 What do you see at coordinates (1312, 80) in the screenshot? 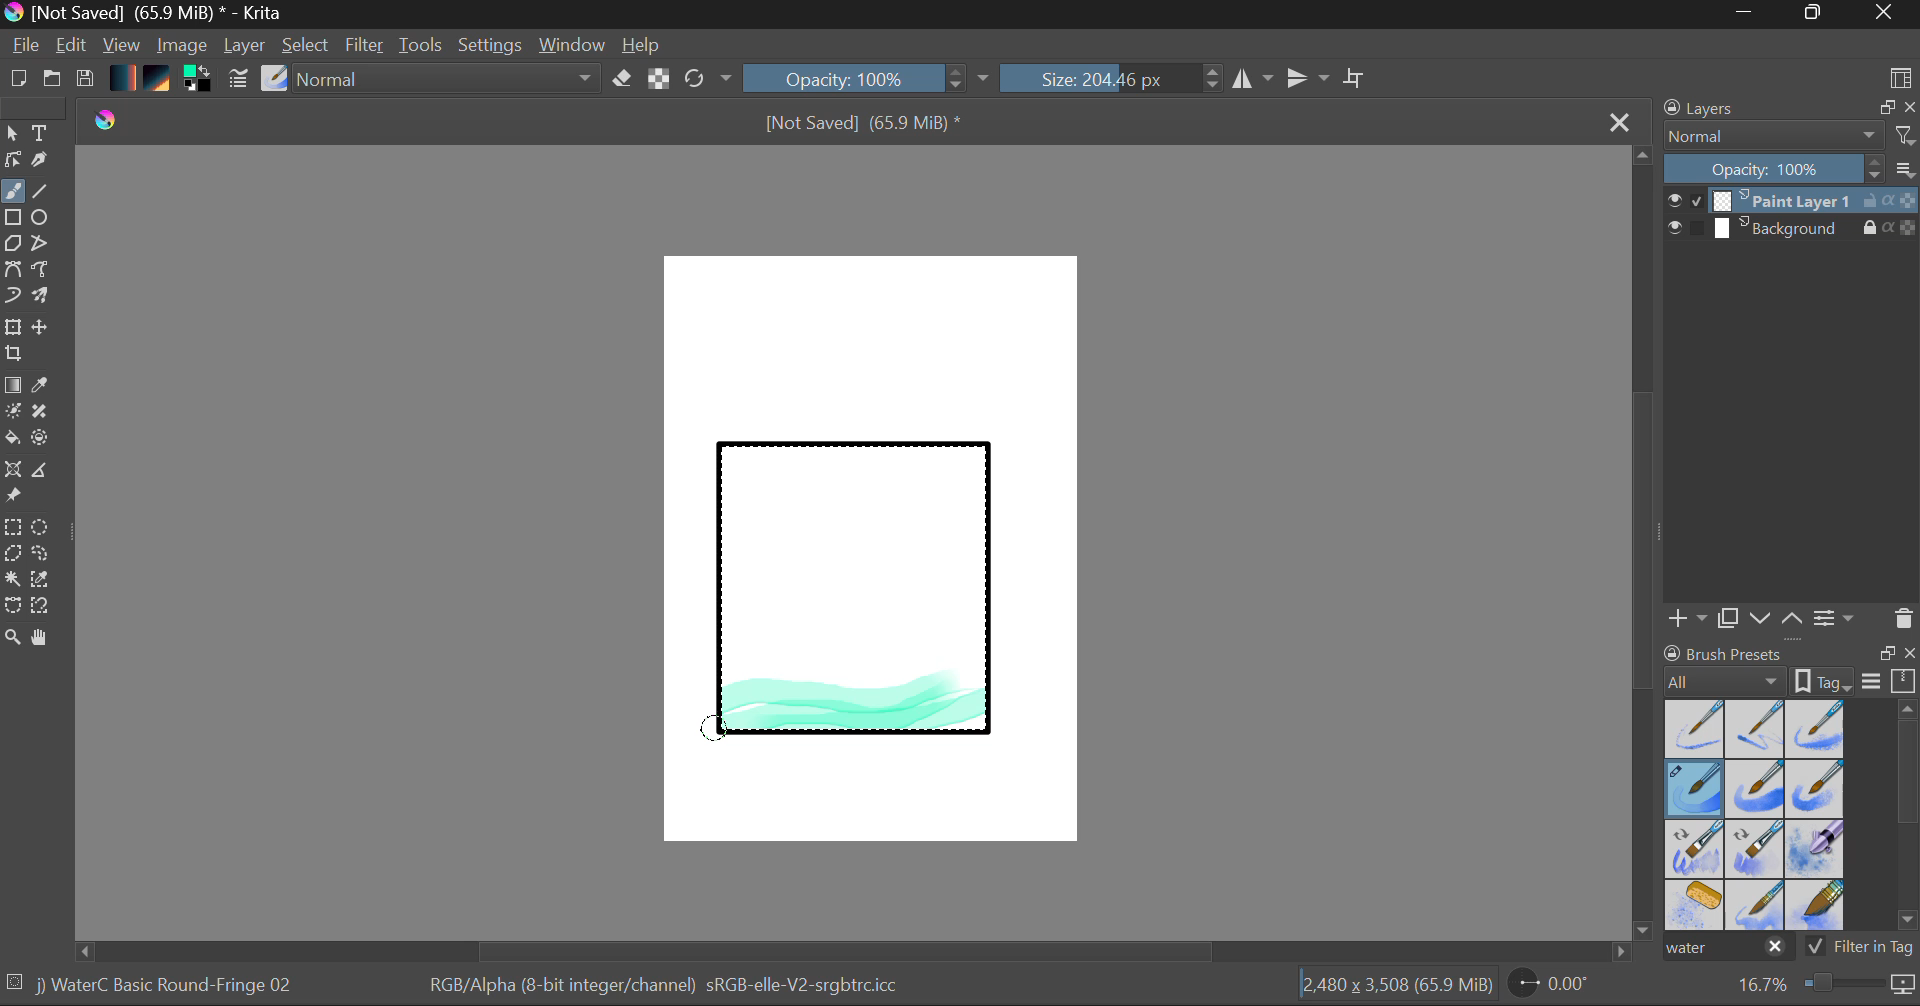
I see `Horizontal Mirror Flip` at bounding box center [1312, 80].